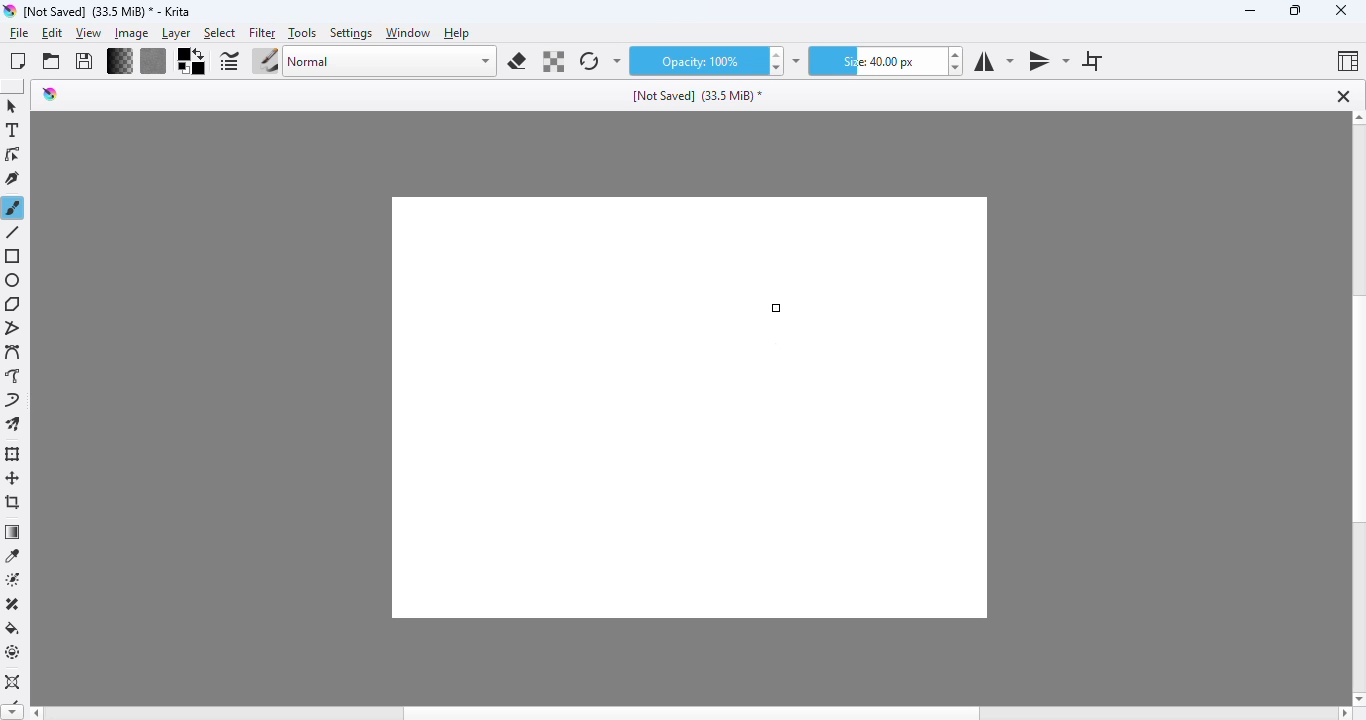 The width and height of the screenshot is (1366, 720). I want to click on wrap around mode, so click(1090, 61).